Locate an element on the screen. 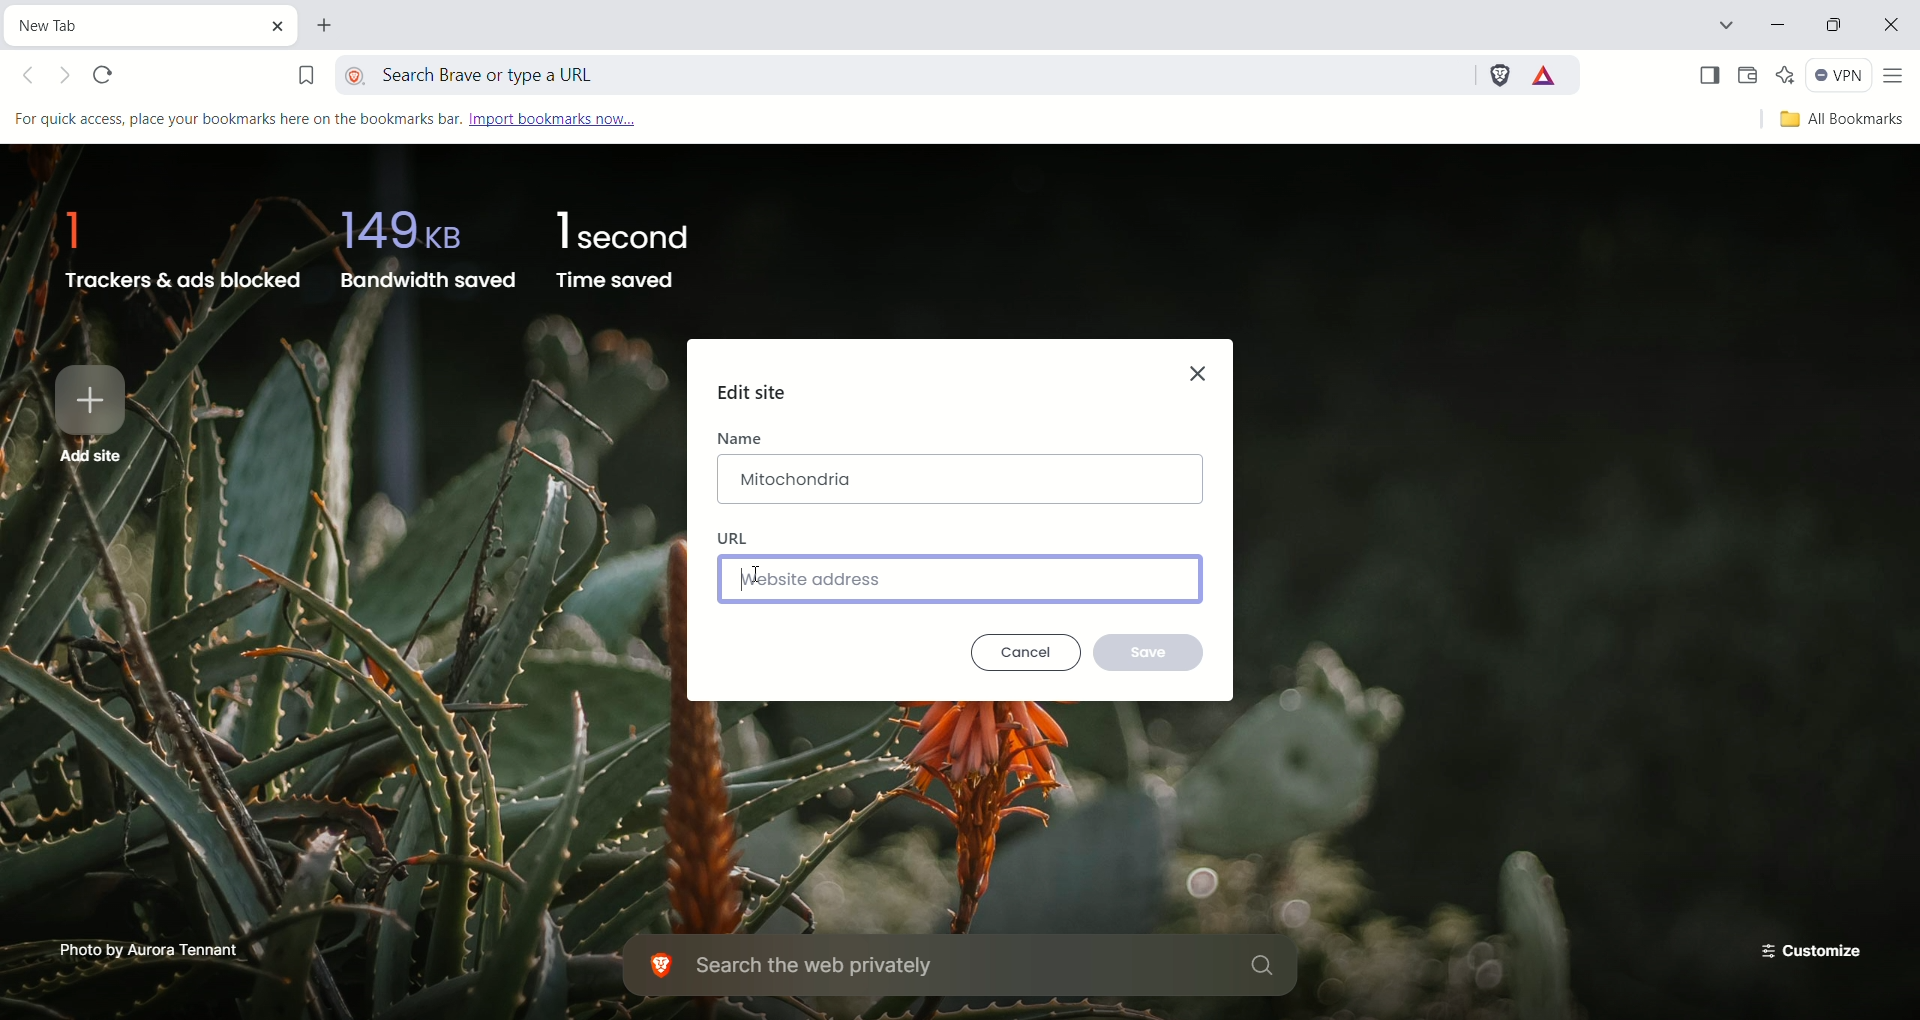  leo AI is located at coordinates (1786, 75).